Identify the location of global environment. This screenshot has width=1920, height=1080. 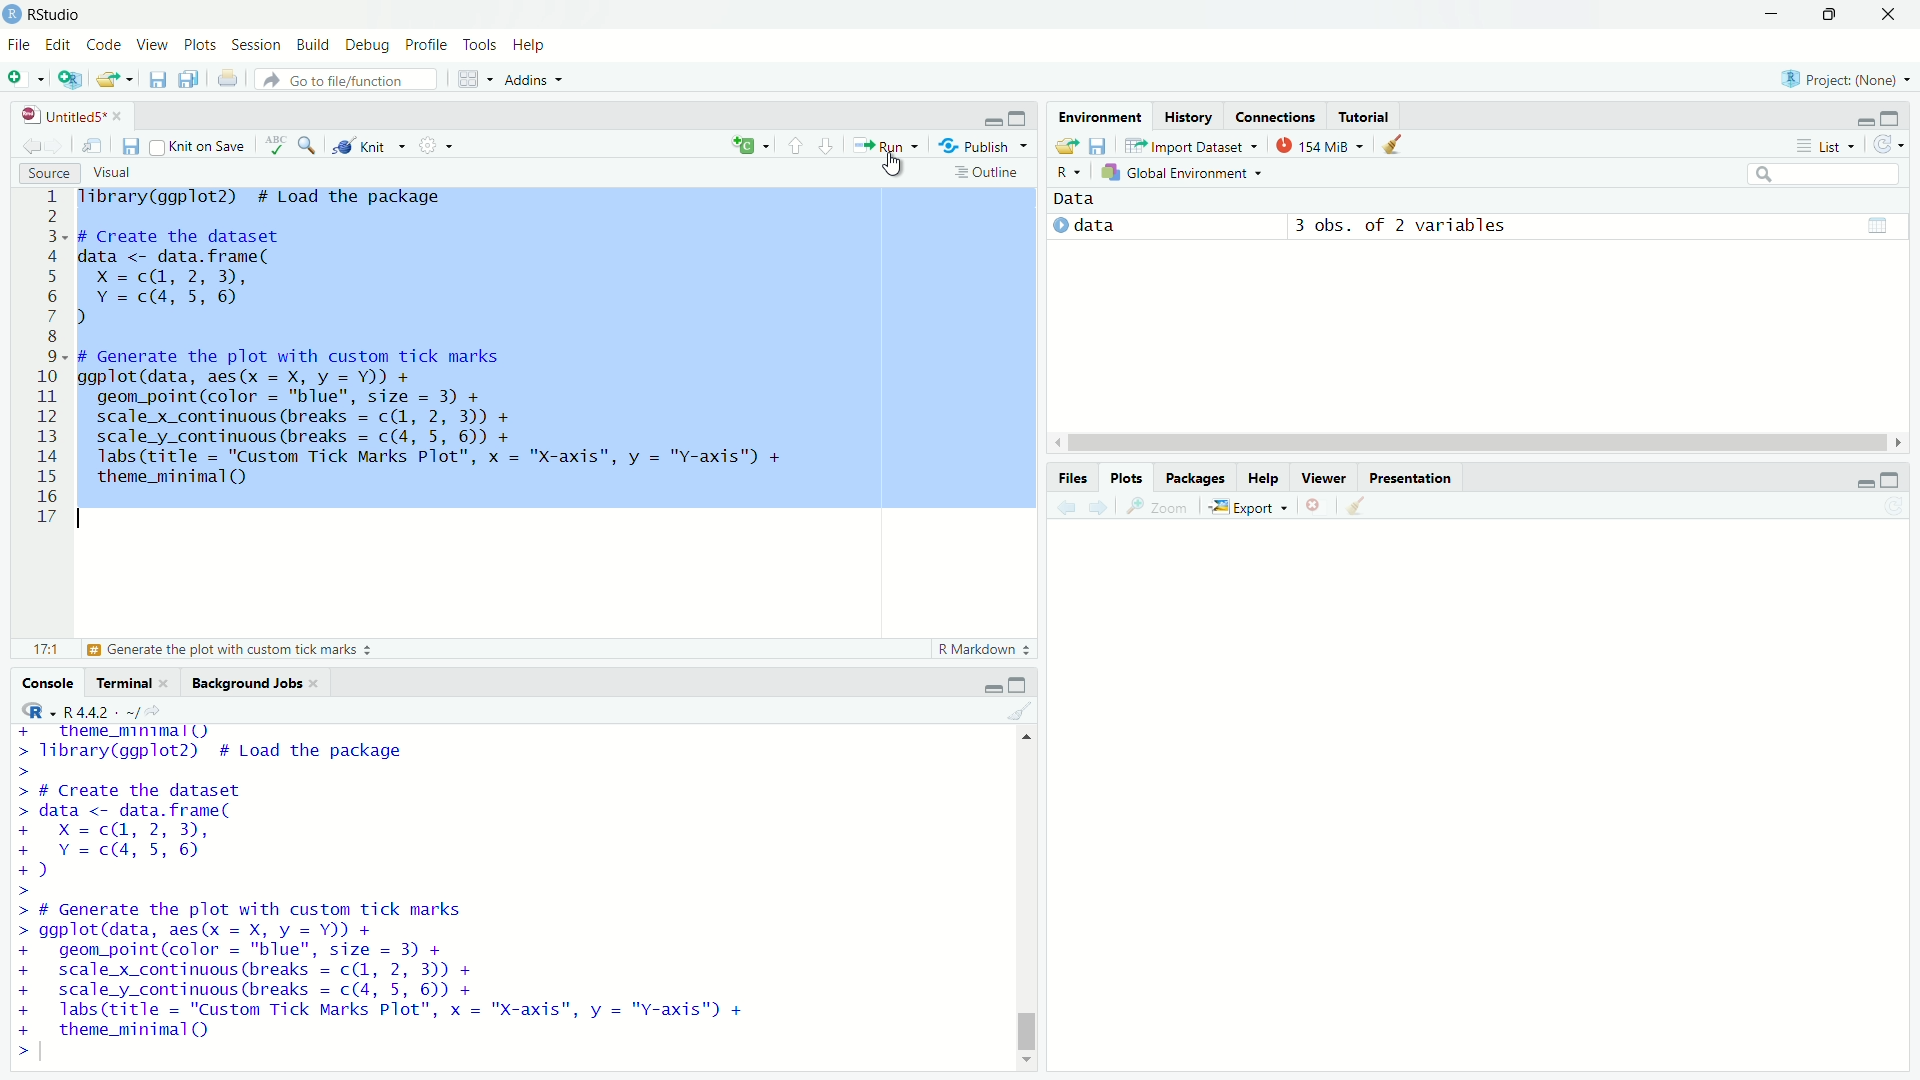
(1181, 174).